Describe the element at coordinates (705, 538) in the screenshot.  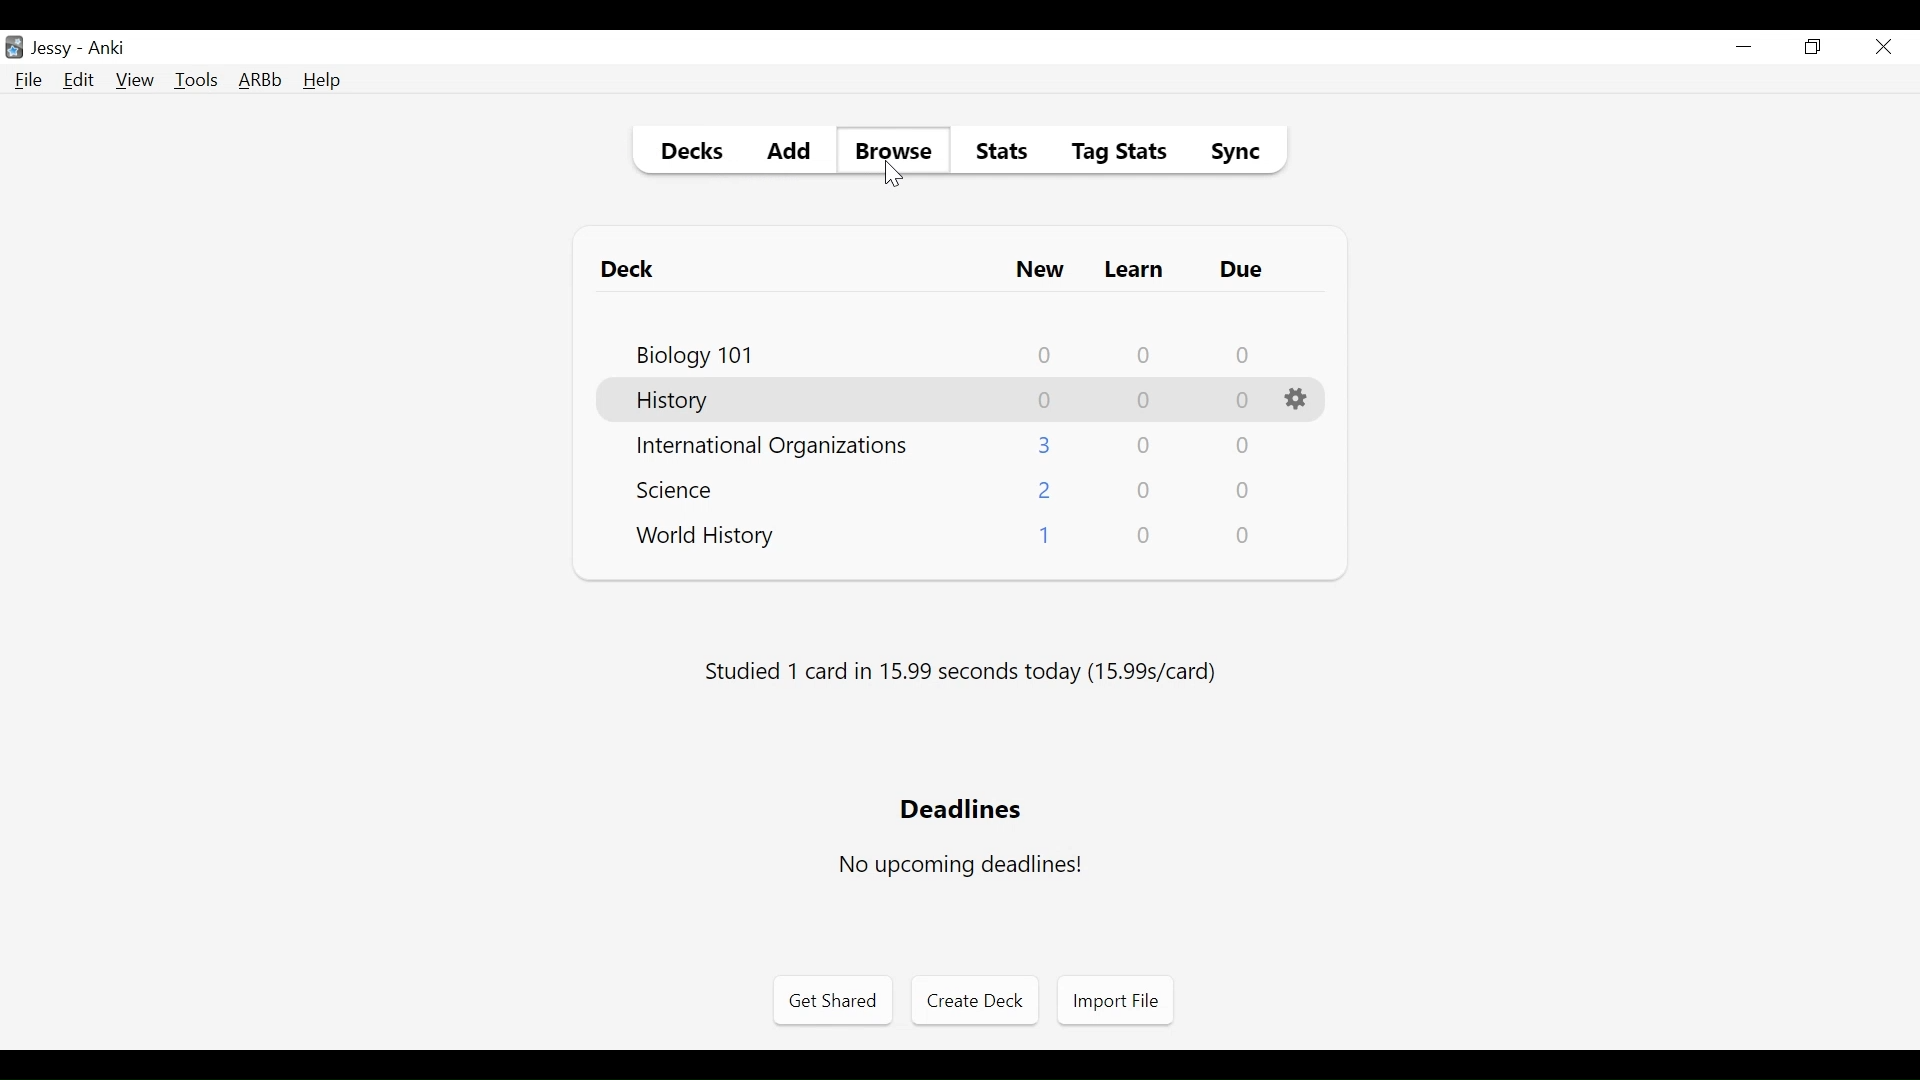
I see `Deck Name` at that location.